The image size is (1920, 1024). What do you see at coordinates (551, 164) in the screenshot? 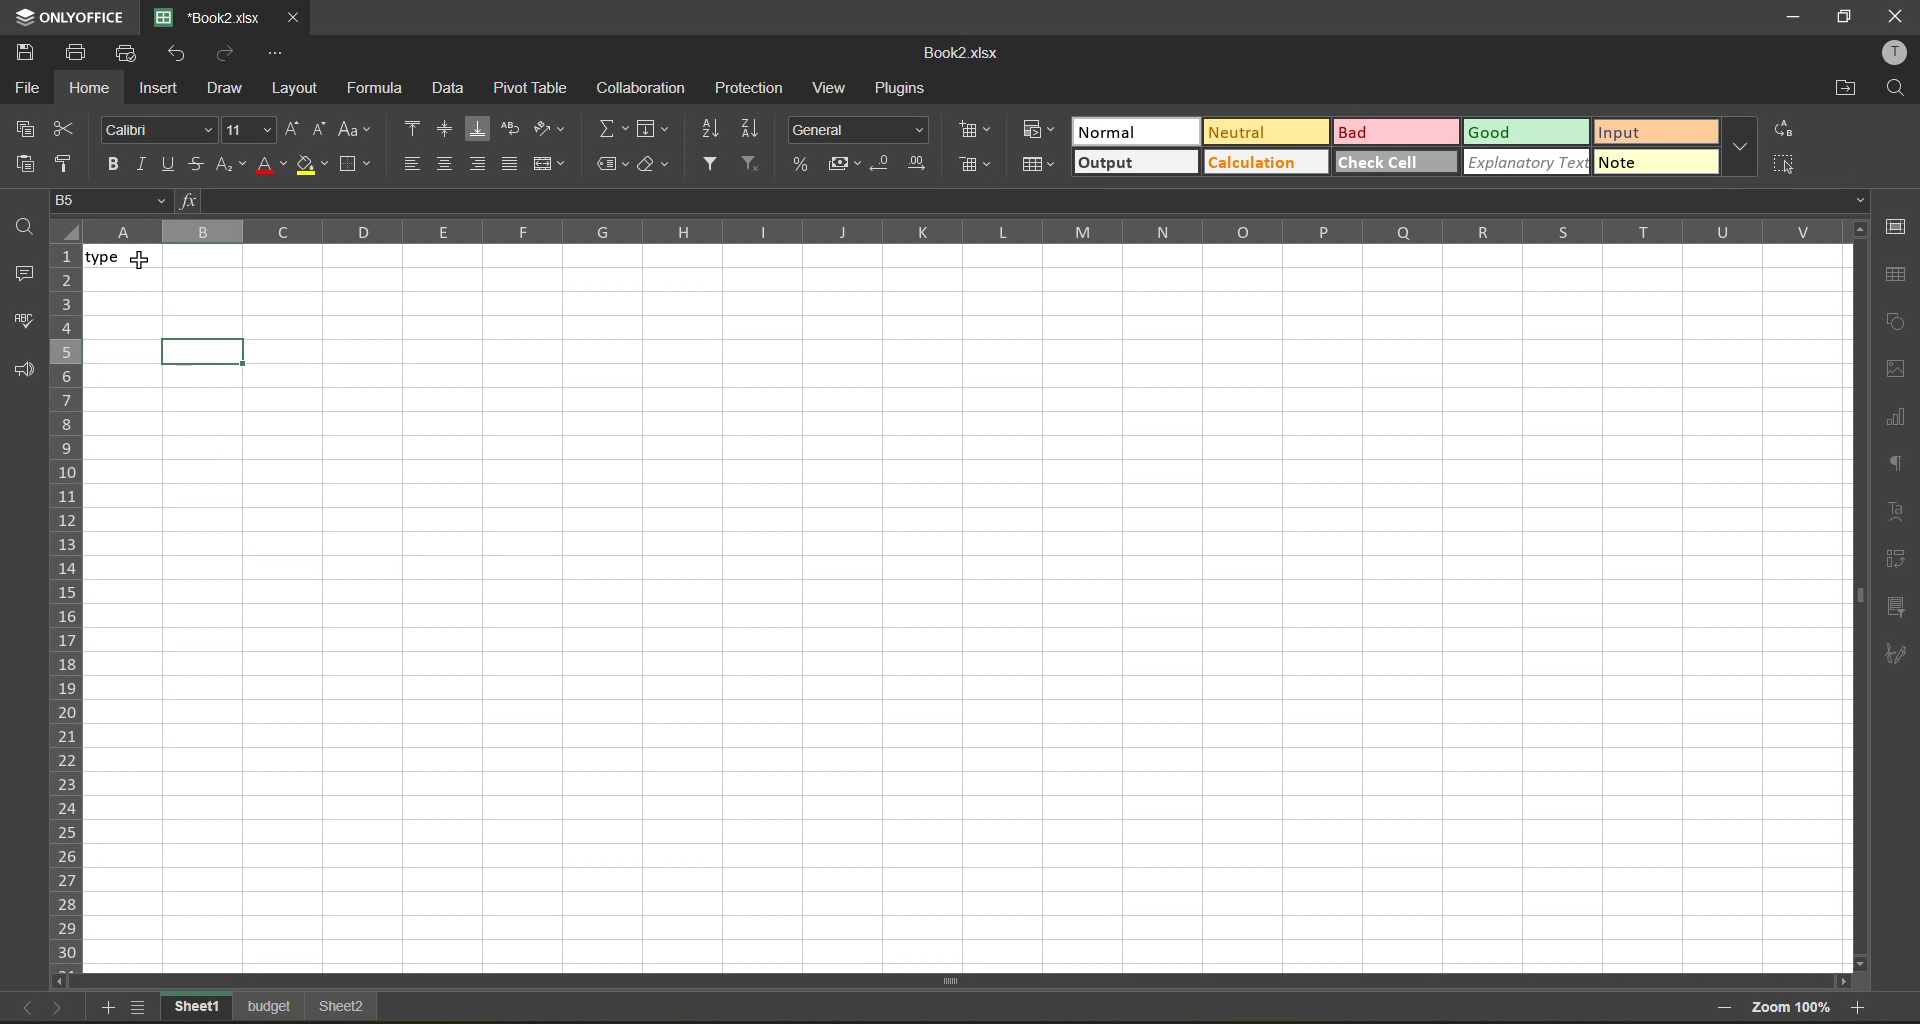
I see `merge and center` at bounding box center [551, 164].